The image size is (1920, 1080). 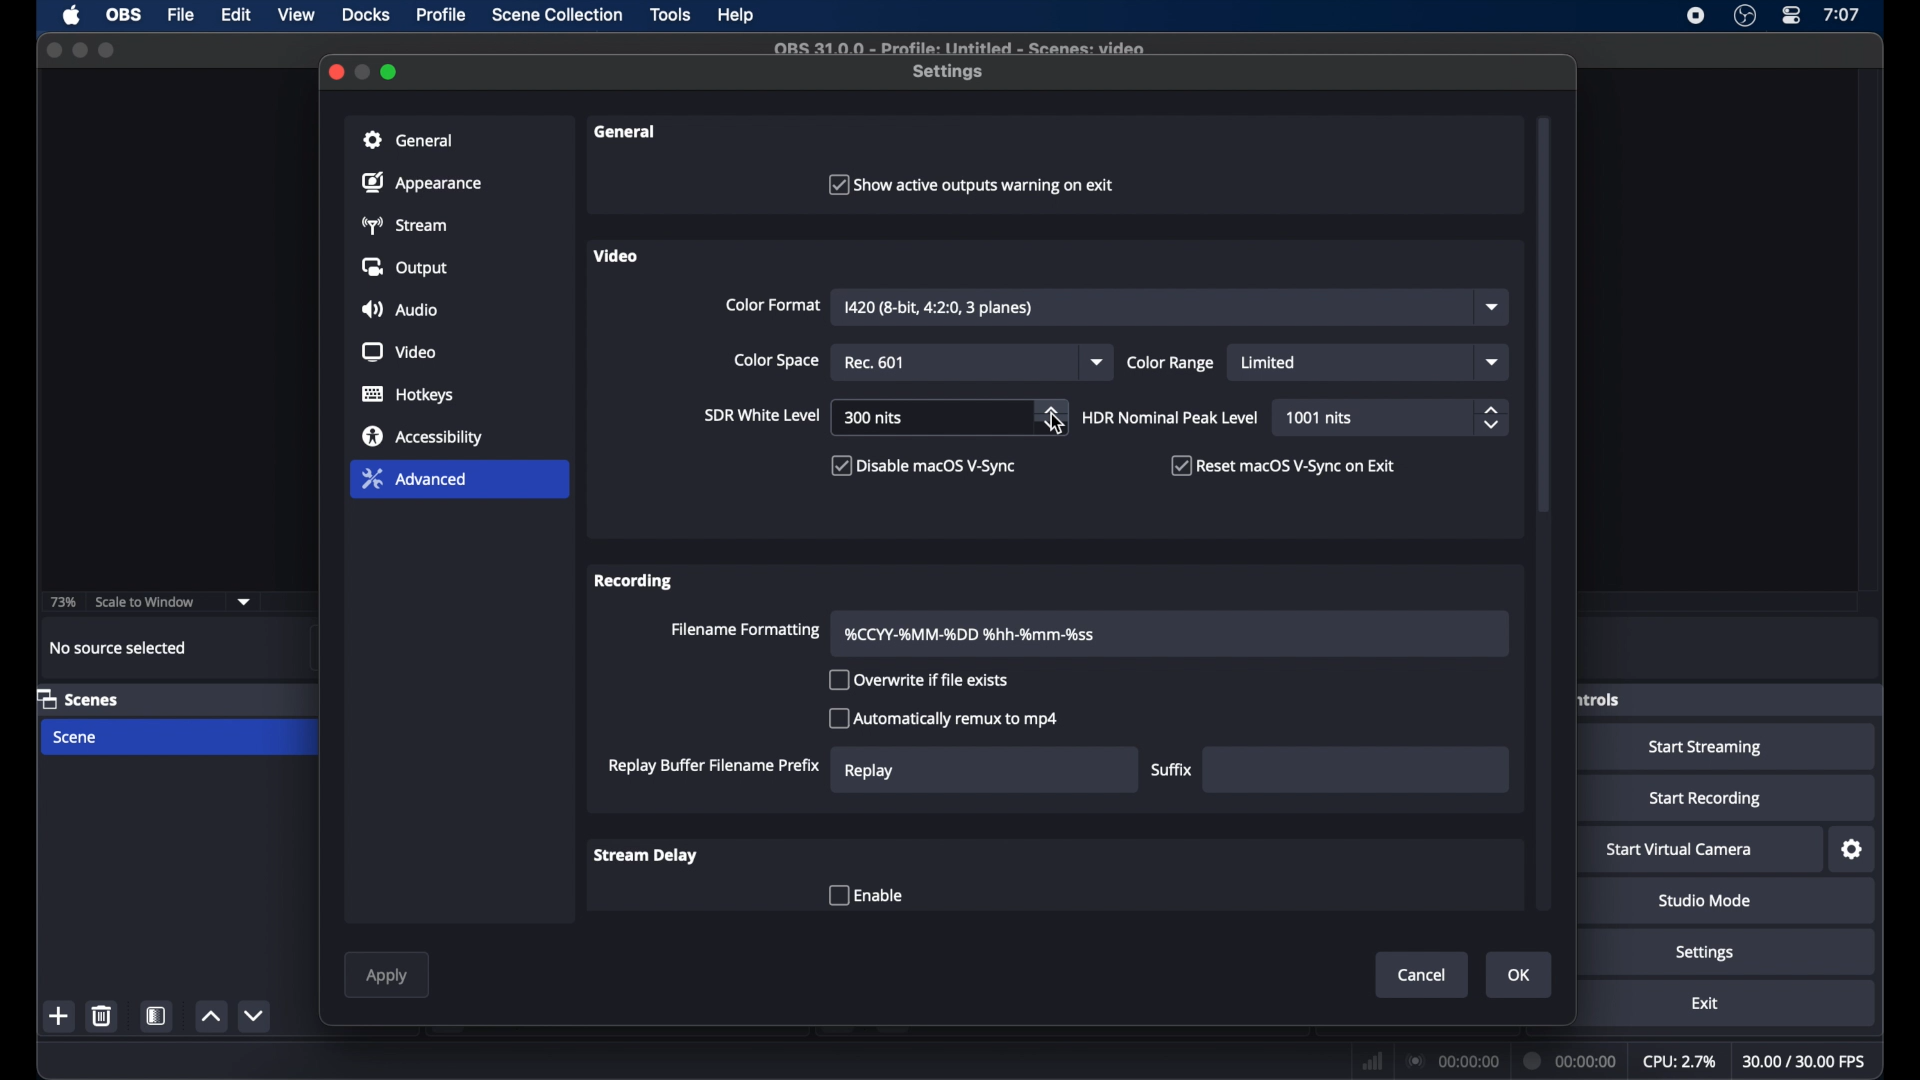 I want to click on hotkeys, so click(x=408, y=394).